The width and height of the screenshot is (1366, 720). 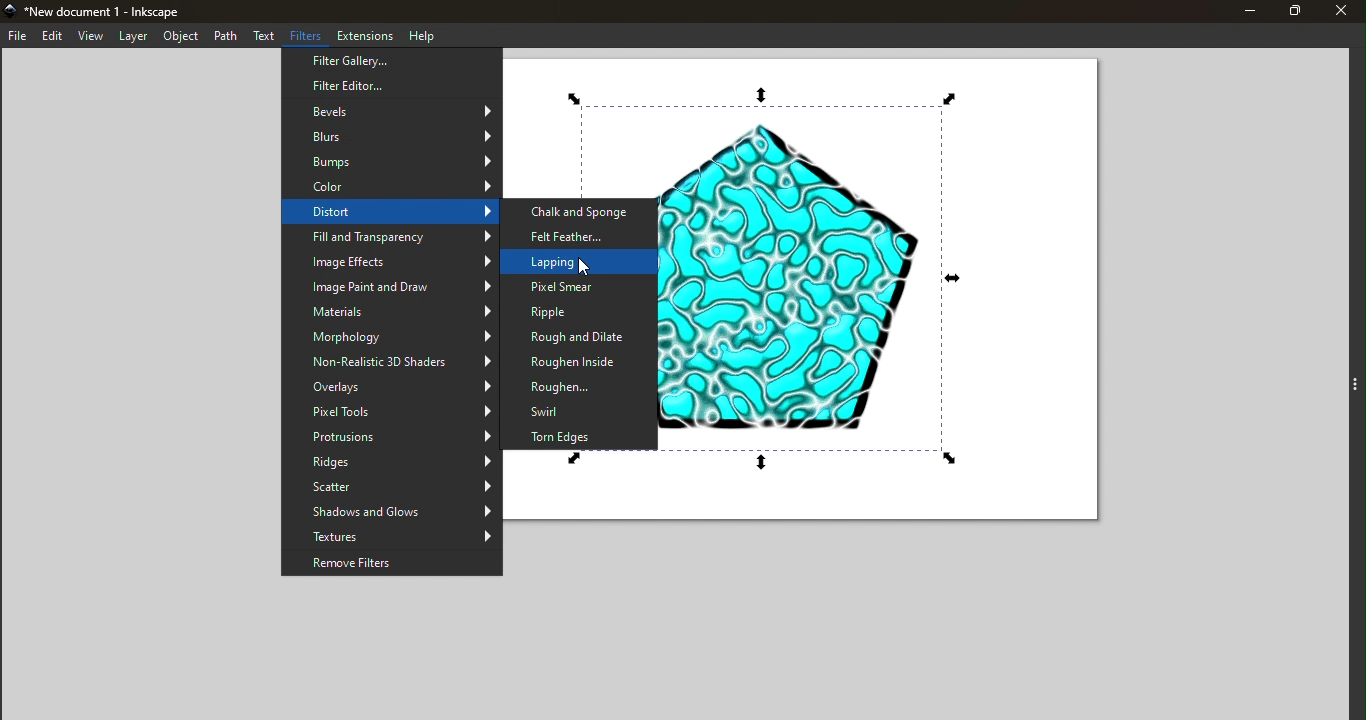 What do you see at coordinates (391, 237) in the screenshot?
I see `Fill and Transparency` at bounding box center [391, 237].